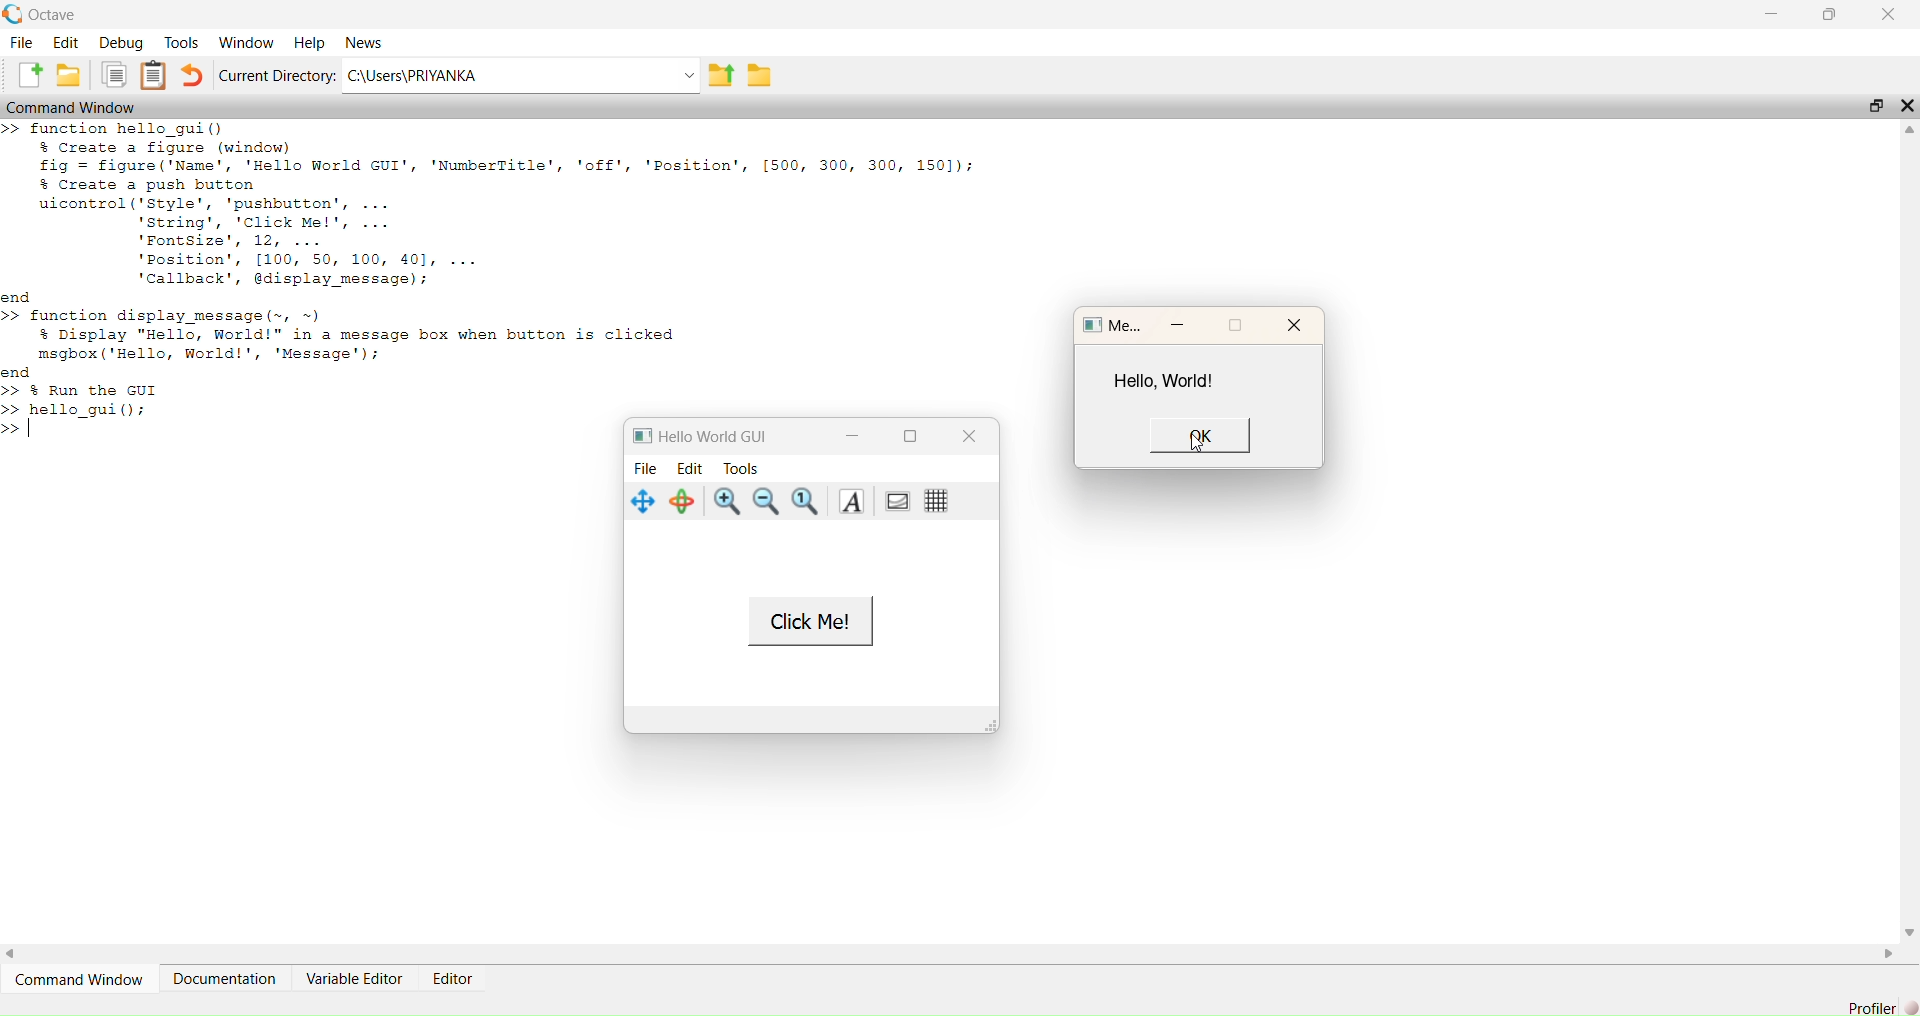 The image size is (1920, 1016). I want to click on EE  —
> function hello_gui()
$ Create a figure (window)
fig = figure ('Name', 'Hello World GUI', 'NumberTitle', 'off', 'Position', [500, 300, 300, 1501);
$ Create a push button
uicontrol('style', 'pushbutton', ...
string’, 'Click Me!', ...
'Fontsize', 12, ...
'Position’, [100, 50, 100, 401, ...
callback’, display message);
nd
> function display message (~, ~)
$ Display "Hello, World!" in a message box when button is clicked
msgbox ('Hello, World!', 'Message');
nd
> % Run the GUI
> hello guil():, so click(486, 271).